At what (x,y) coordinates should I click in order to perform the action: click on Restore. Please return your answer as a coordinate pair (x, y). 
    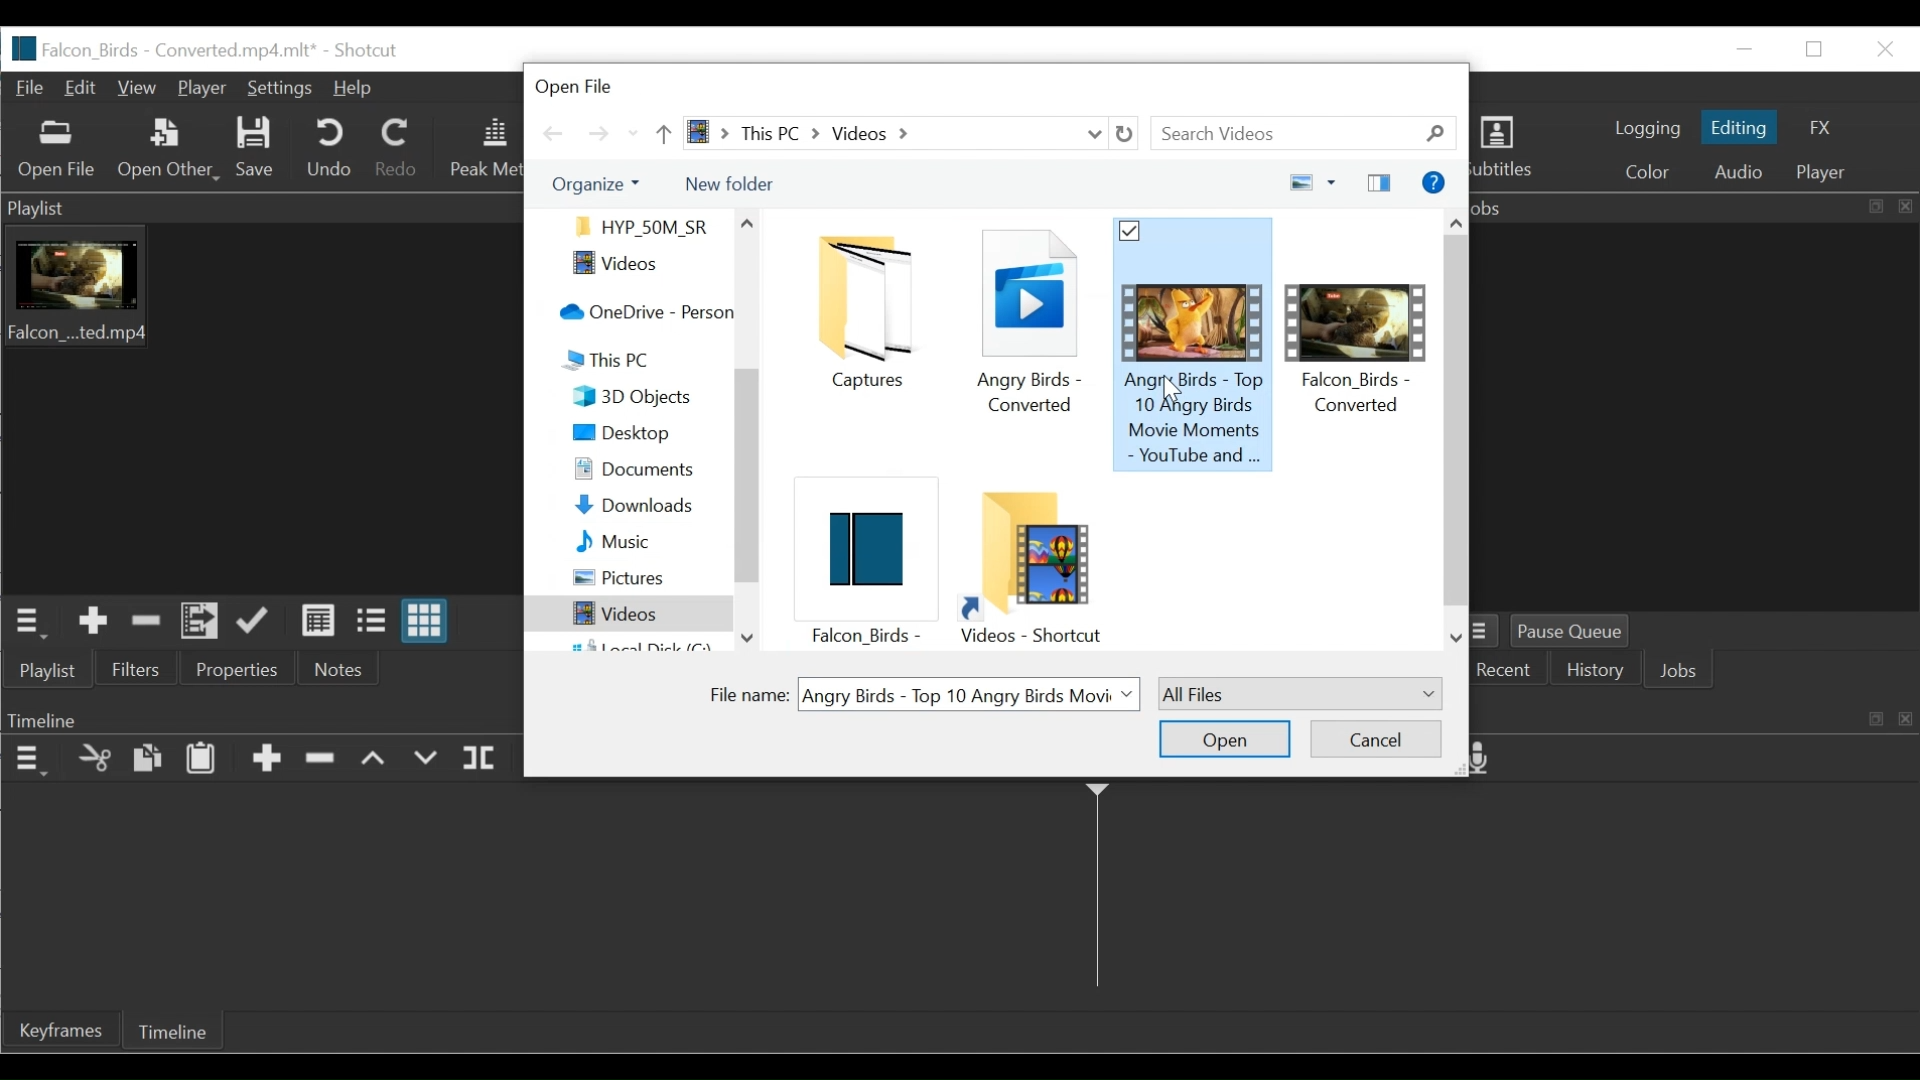
    Looking at the image, I should click on (1816, 50).